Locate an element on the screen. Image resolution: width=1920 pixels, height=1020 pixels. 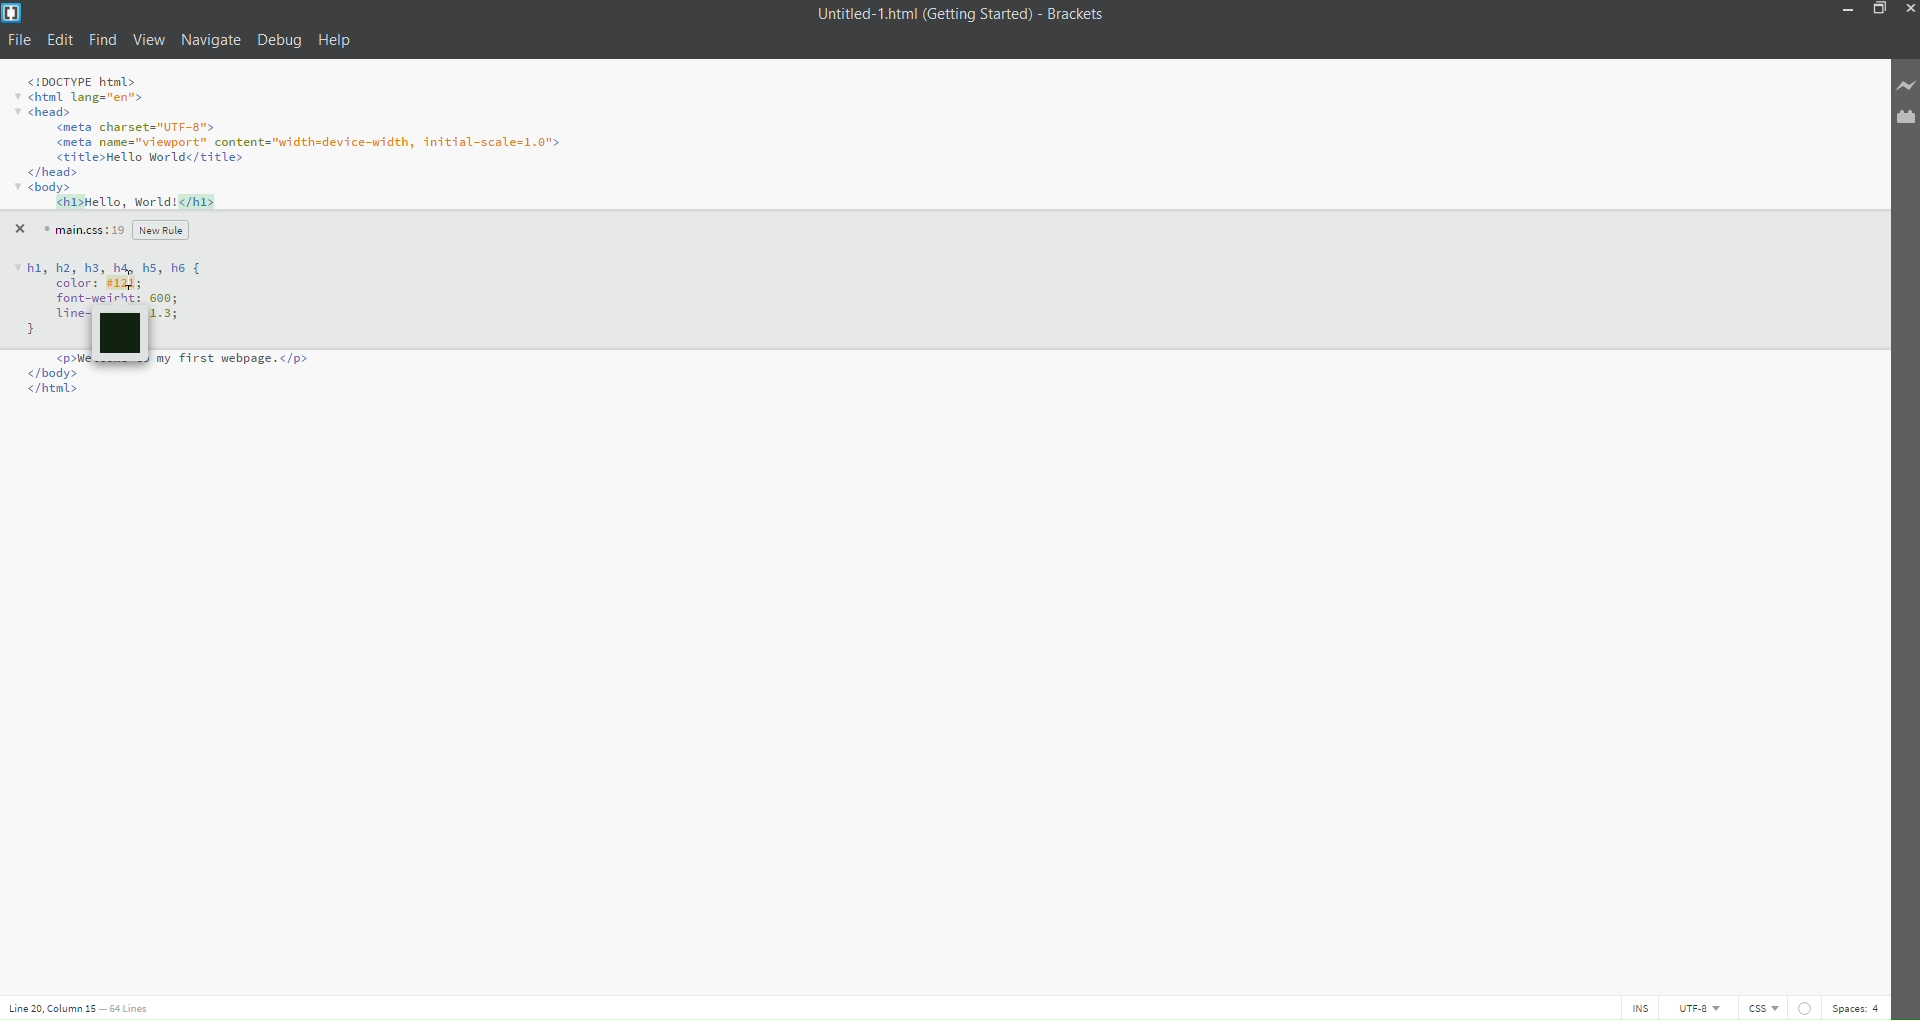
code is located at coordinates (302, 143).